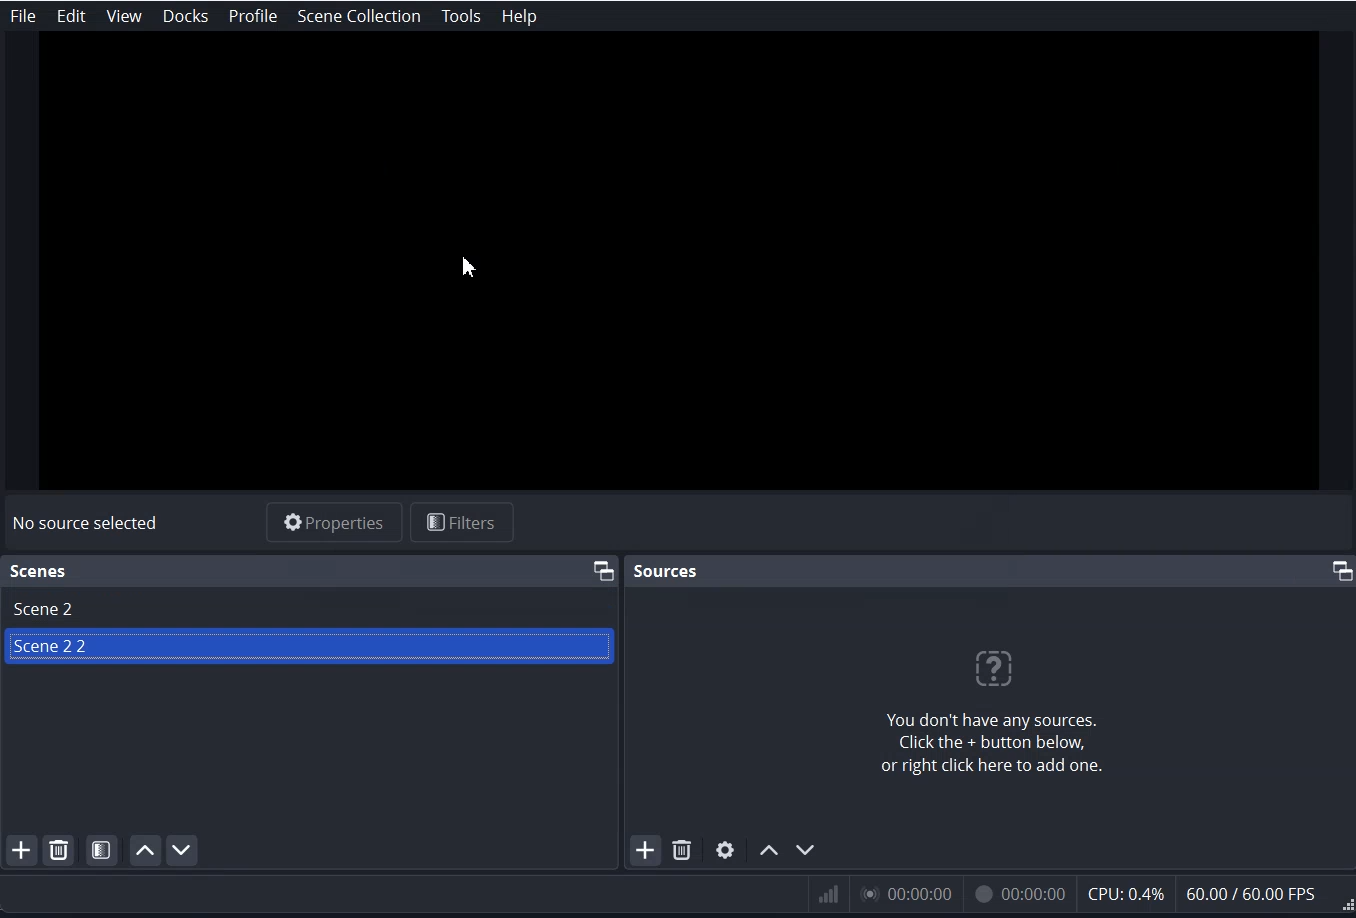 The width and height of the screenshot is (1356, 918). I want to click on Open Scene Filter, so click(102, 850).